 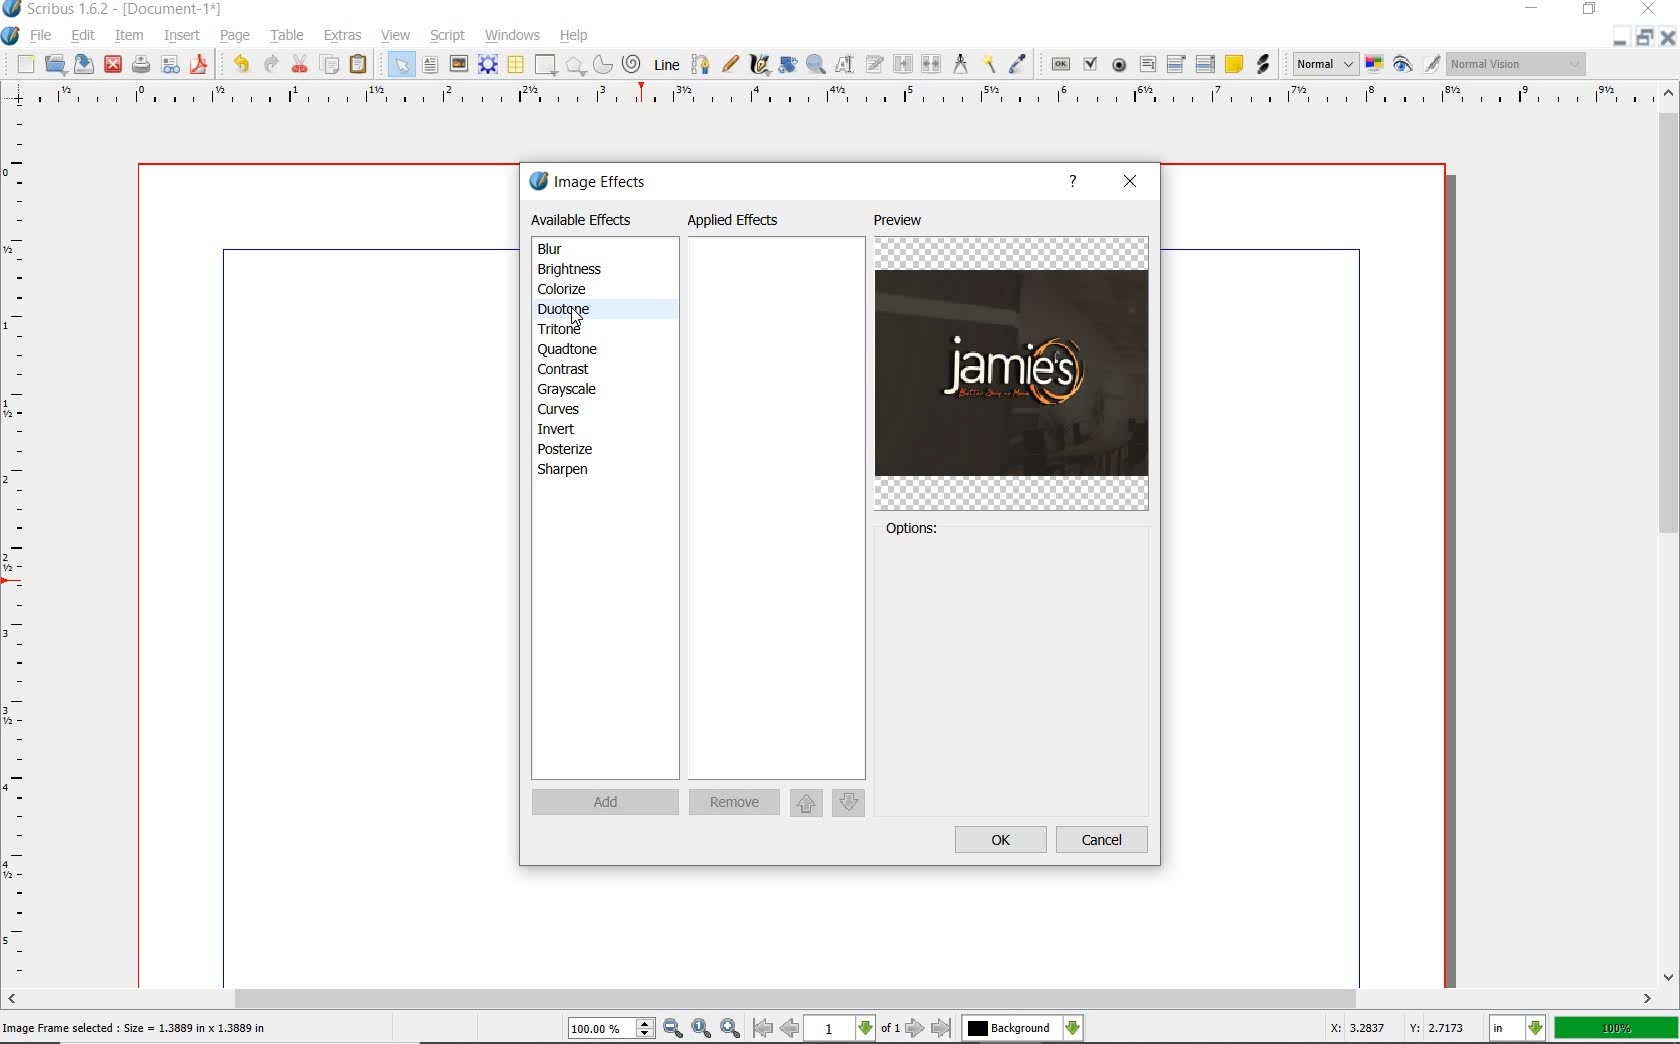 What do you see at coordinates (602, 65) in the screenshot?
I see `ARC` at bounding box center [602, 65].